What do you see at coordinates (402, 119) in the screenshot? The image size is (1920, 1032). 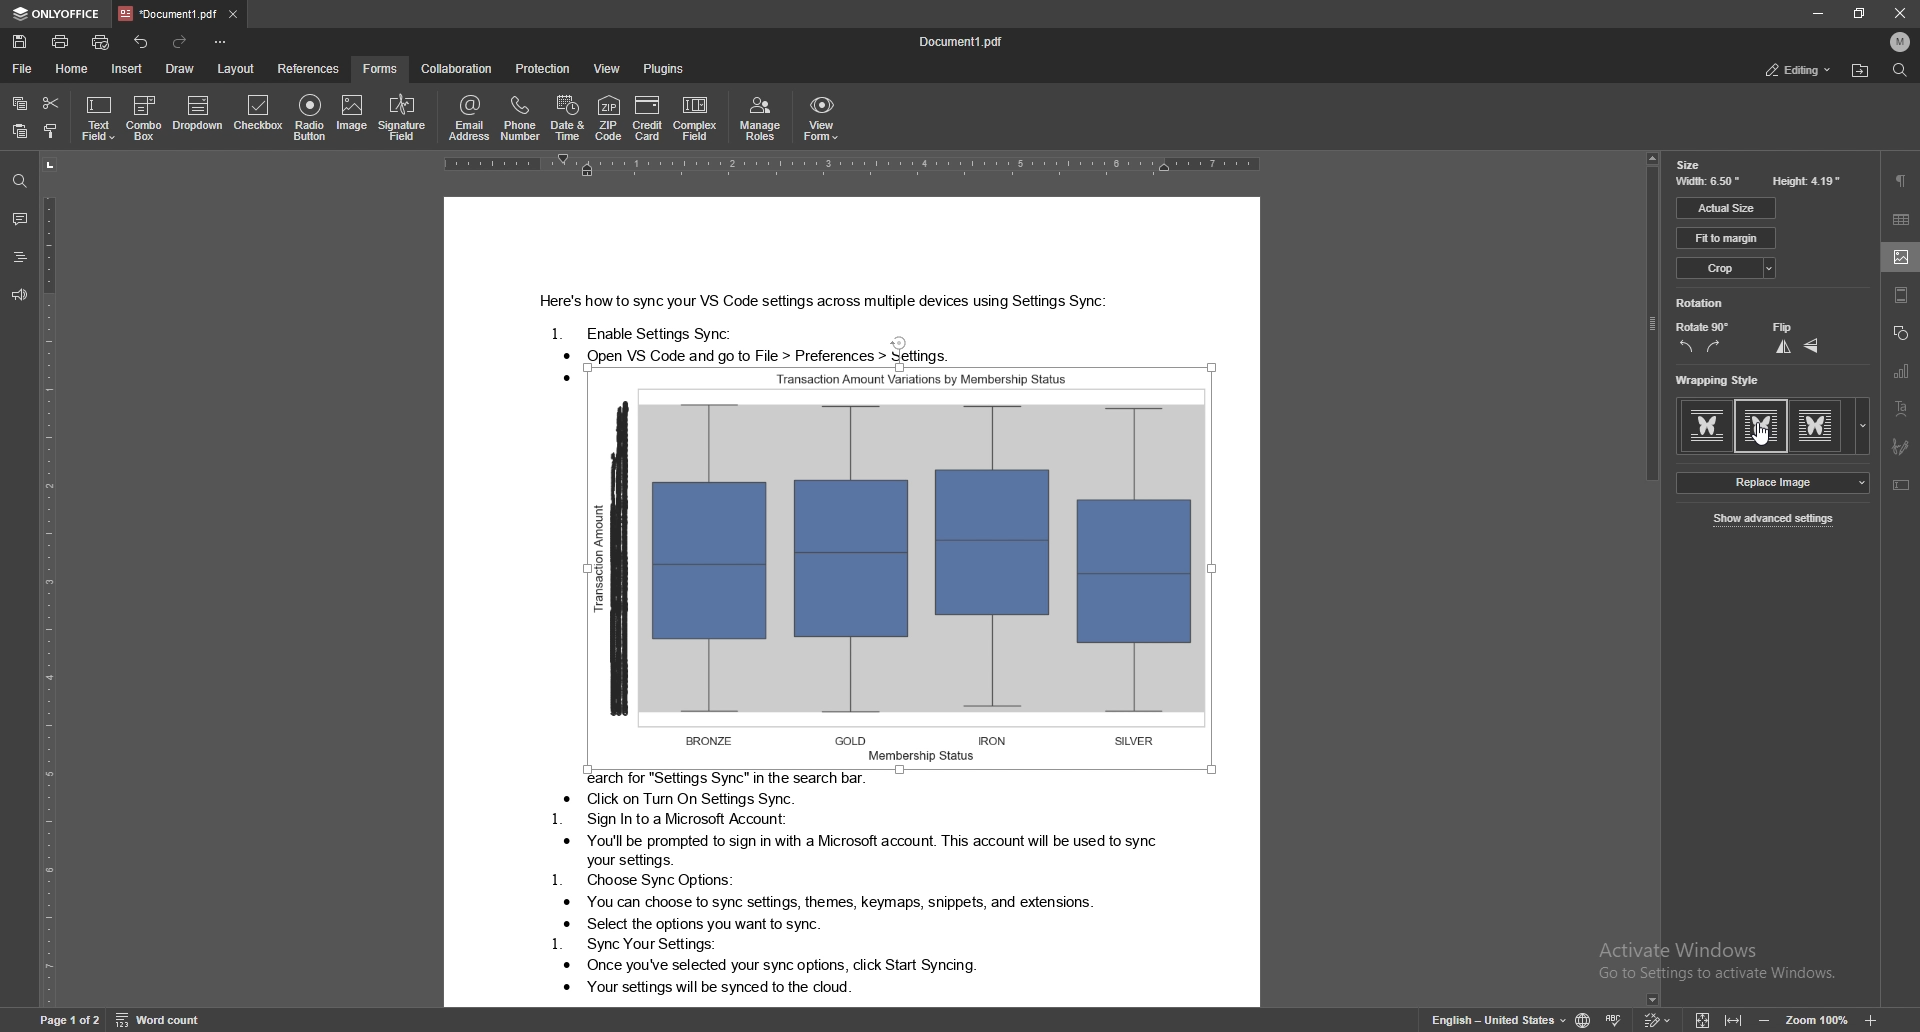 I see `signature field` at bounding box center [402, 119].